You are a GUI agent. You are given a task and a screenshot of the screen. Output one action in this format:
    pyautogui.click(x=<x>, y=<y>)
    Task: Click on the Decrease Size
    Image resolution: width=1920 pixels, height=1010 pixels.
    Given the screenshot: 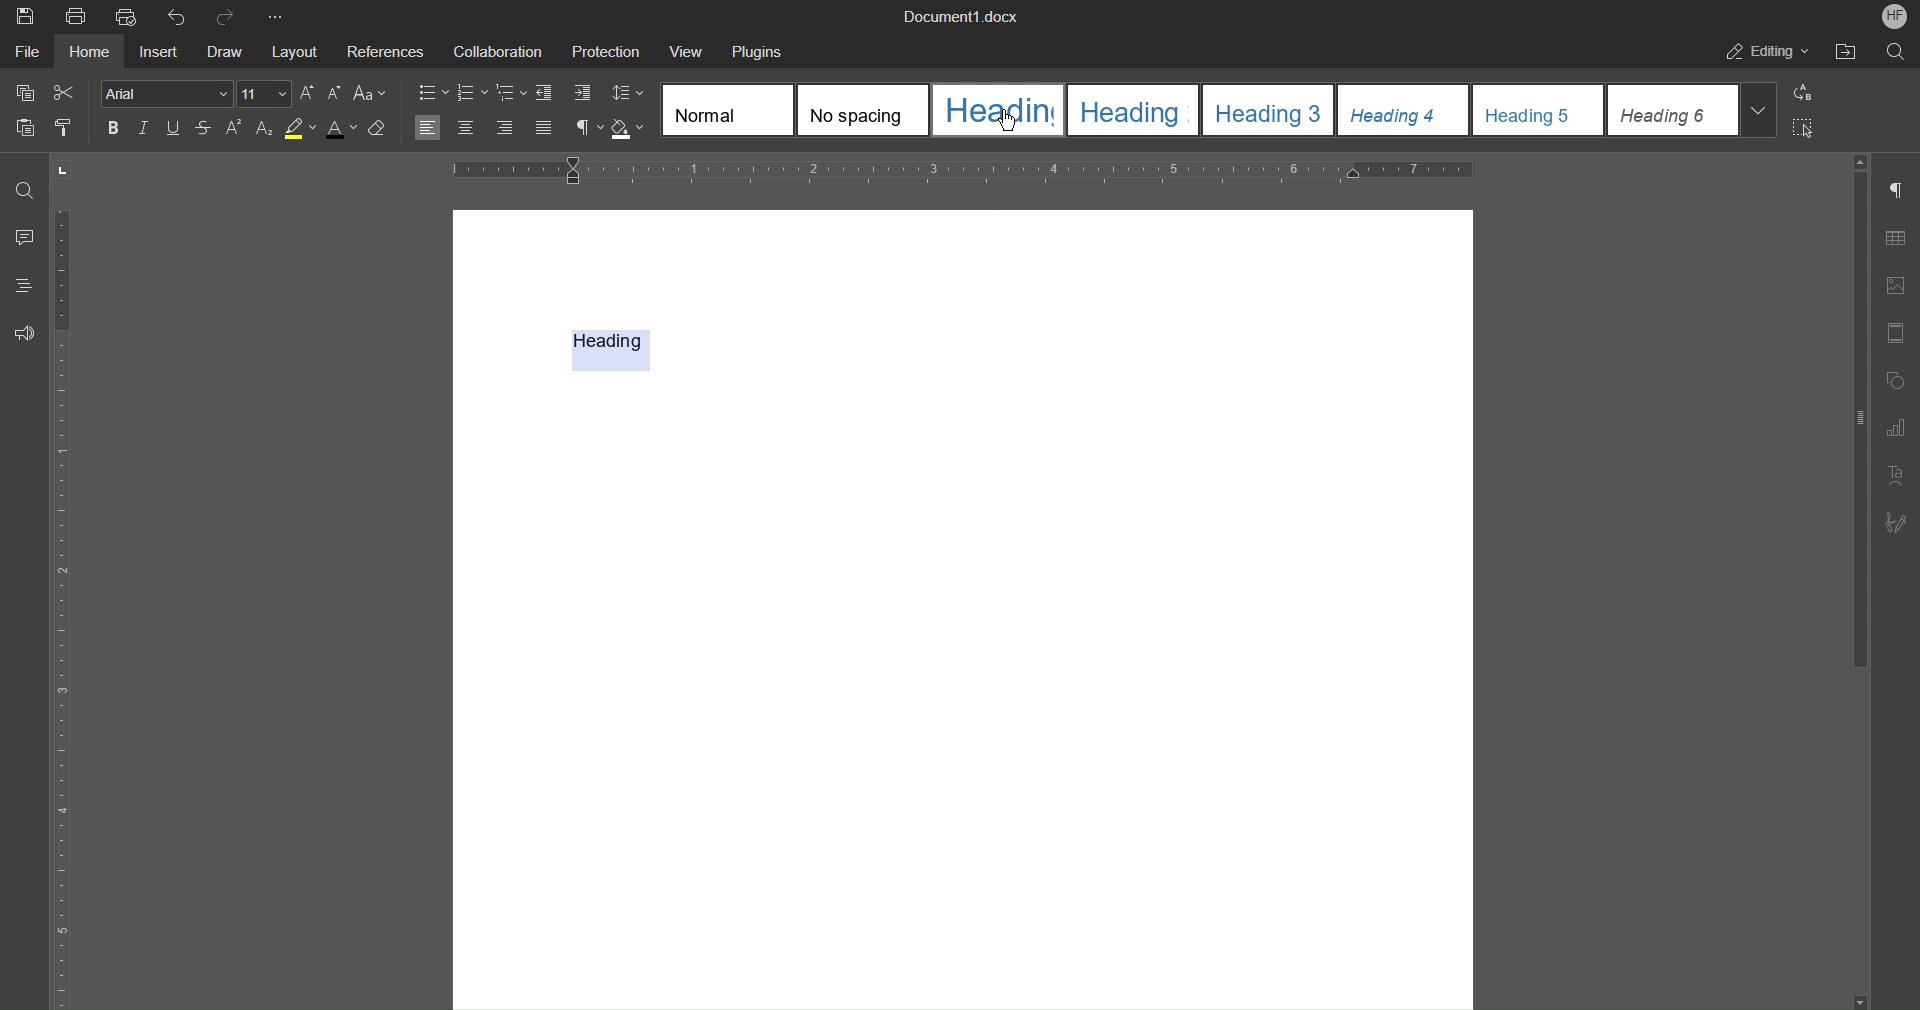 What is the action you would take?
    pyautogui.click(x=335, y=93)
    